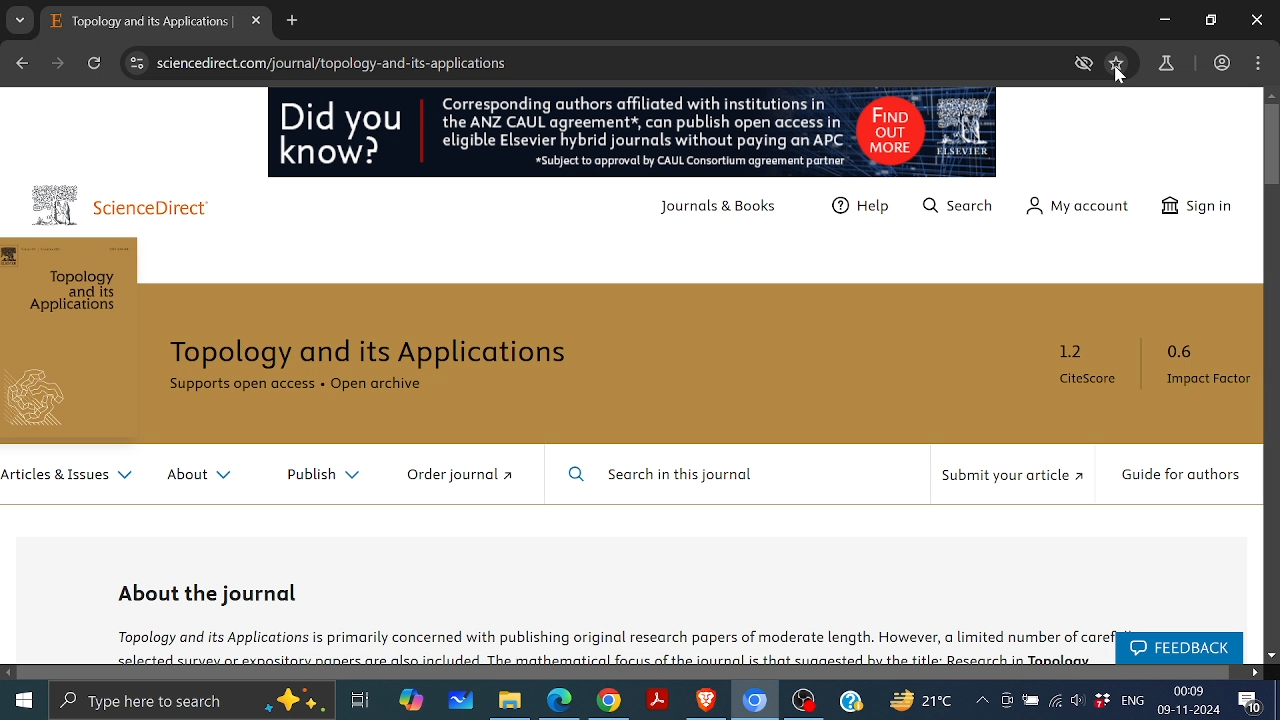 The image size is (1280, 720). Describe the element at coordinates (60, 63) in the screenshot. I see `Go to next page` at that location.